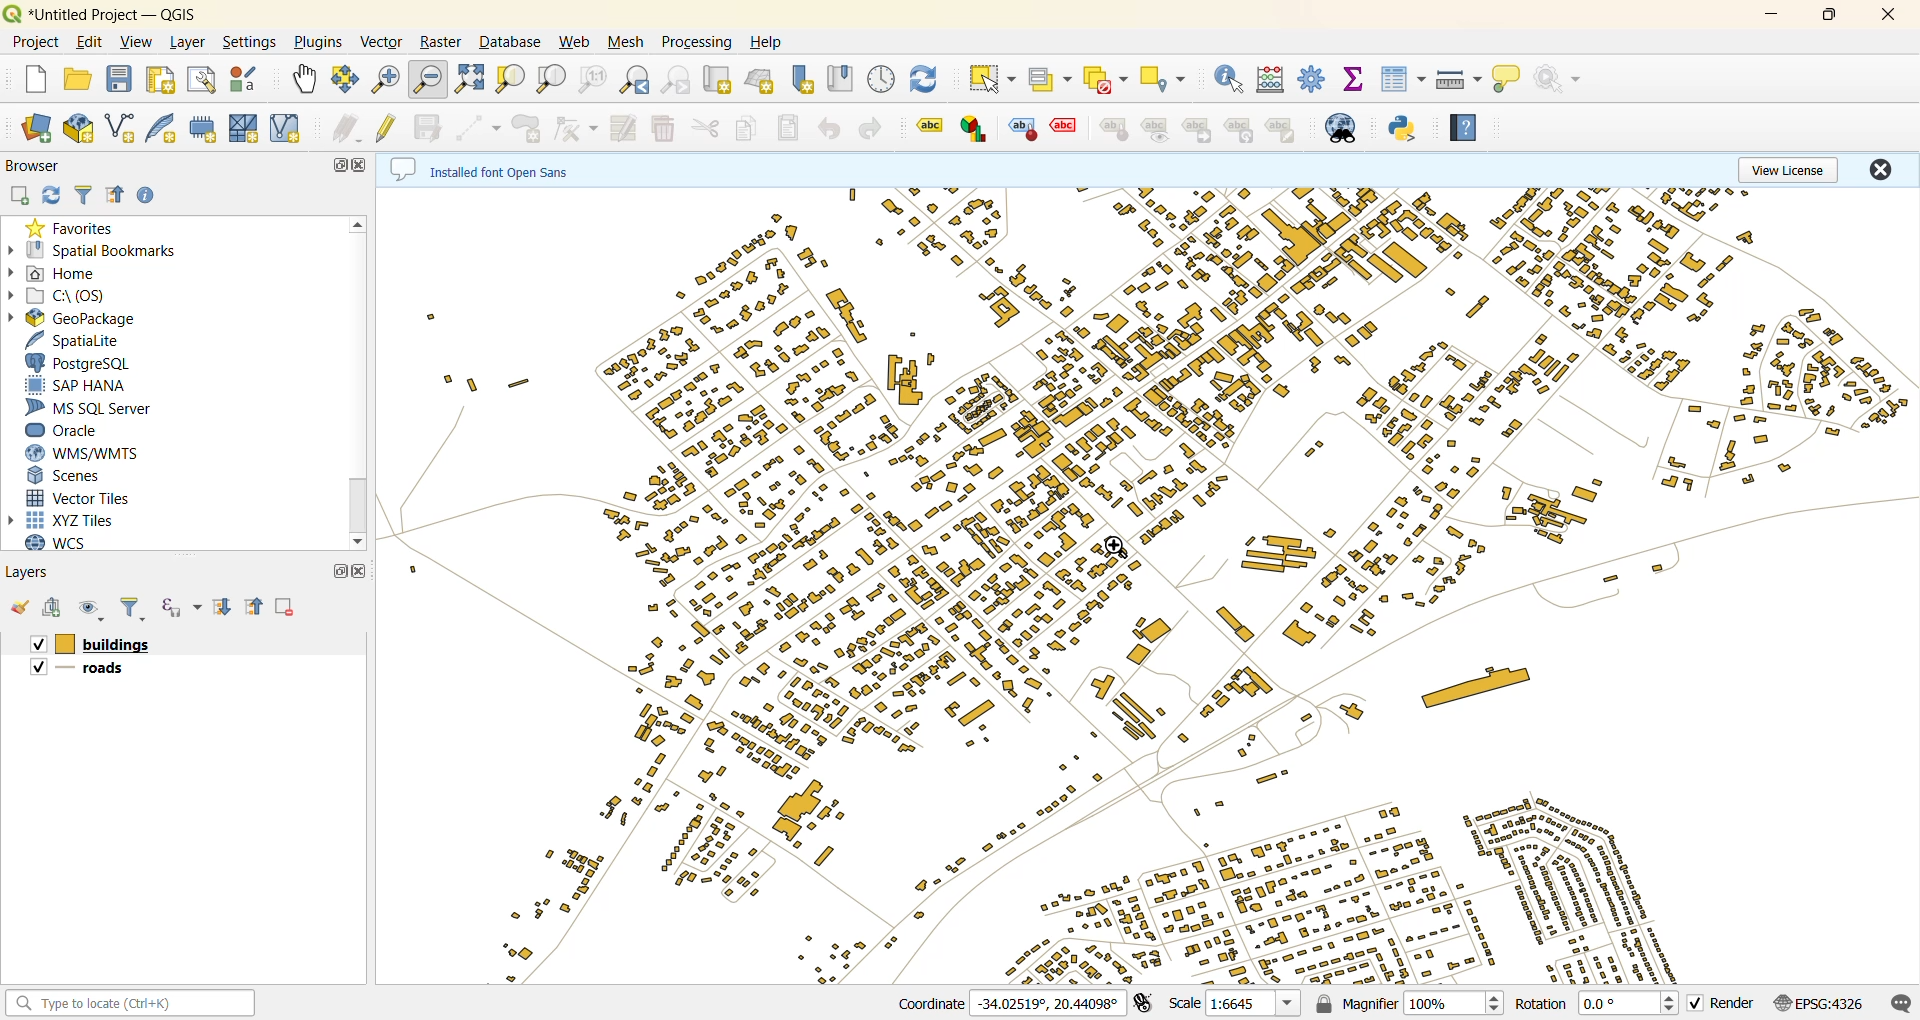 The height and width of the screenshot is (1020, 1920). Describe the element at coordinates (1782, 13) in the screenshot. I see `minimize` at that location.